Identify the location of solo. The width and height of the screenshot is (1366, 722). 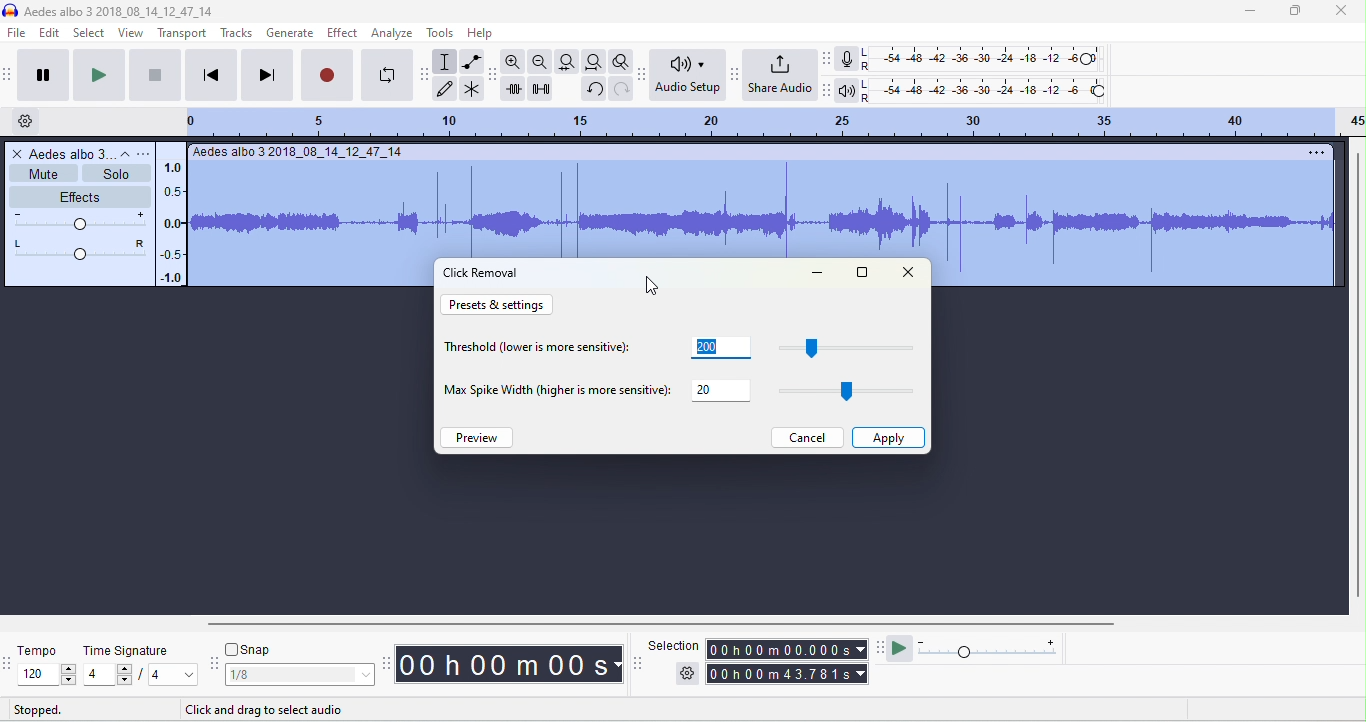
(115, 174).